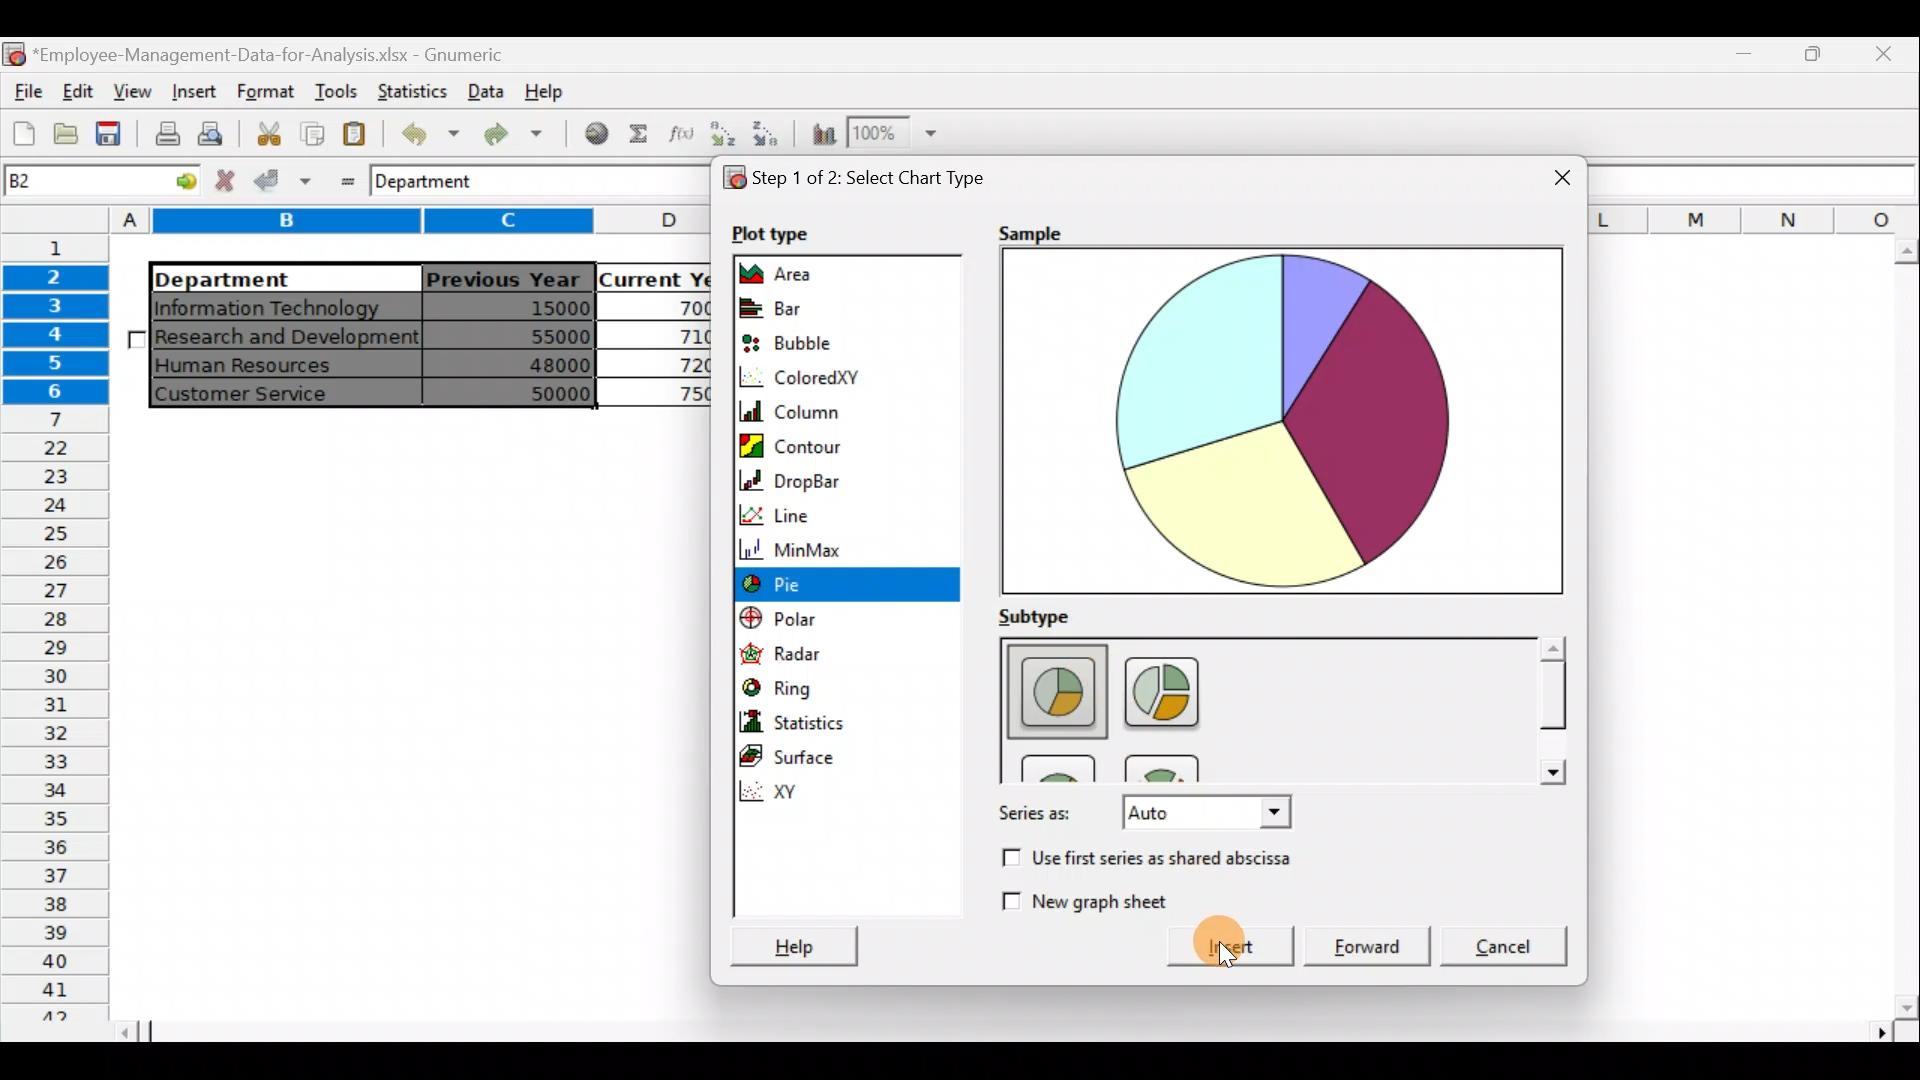 The width and height of the screenshot is (1920, 1080). I want to click on Forward, so click(1369, 939).